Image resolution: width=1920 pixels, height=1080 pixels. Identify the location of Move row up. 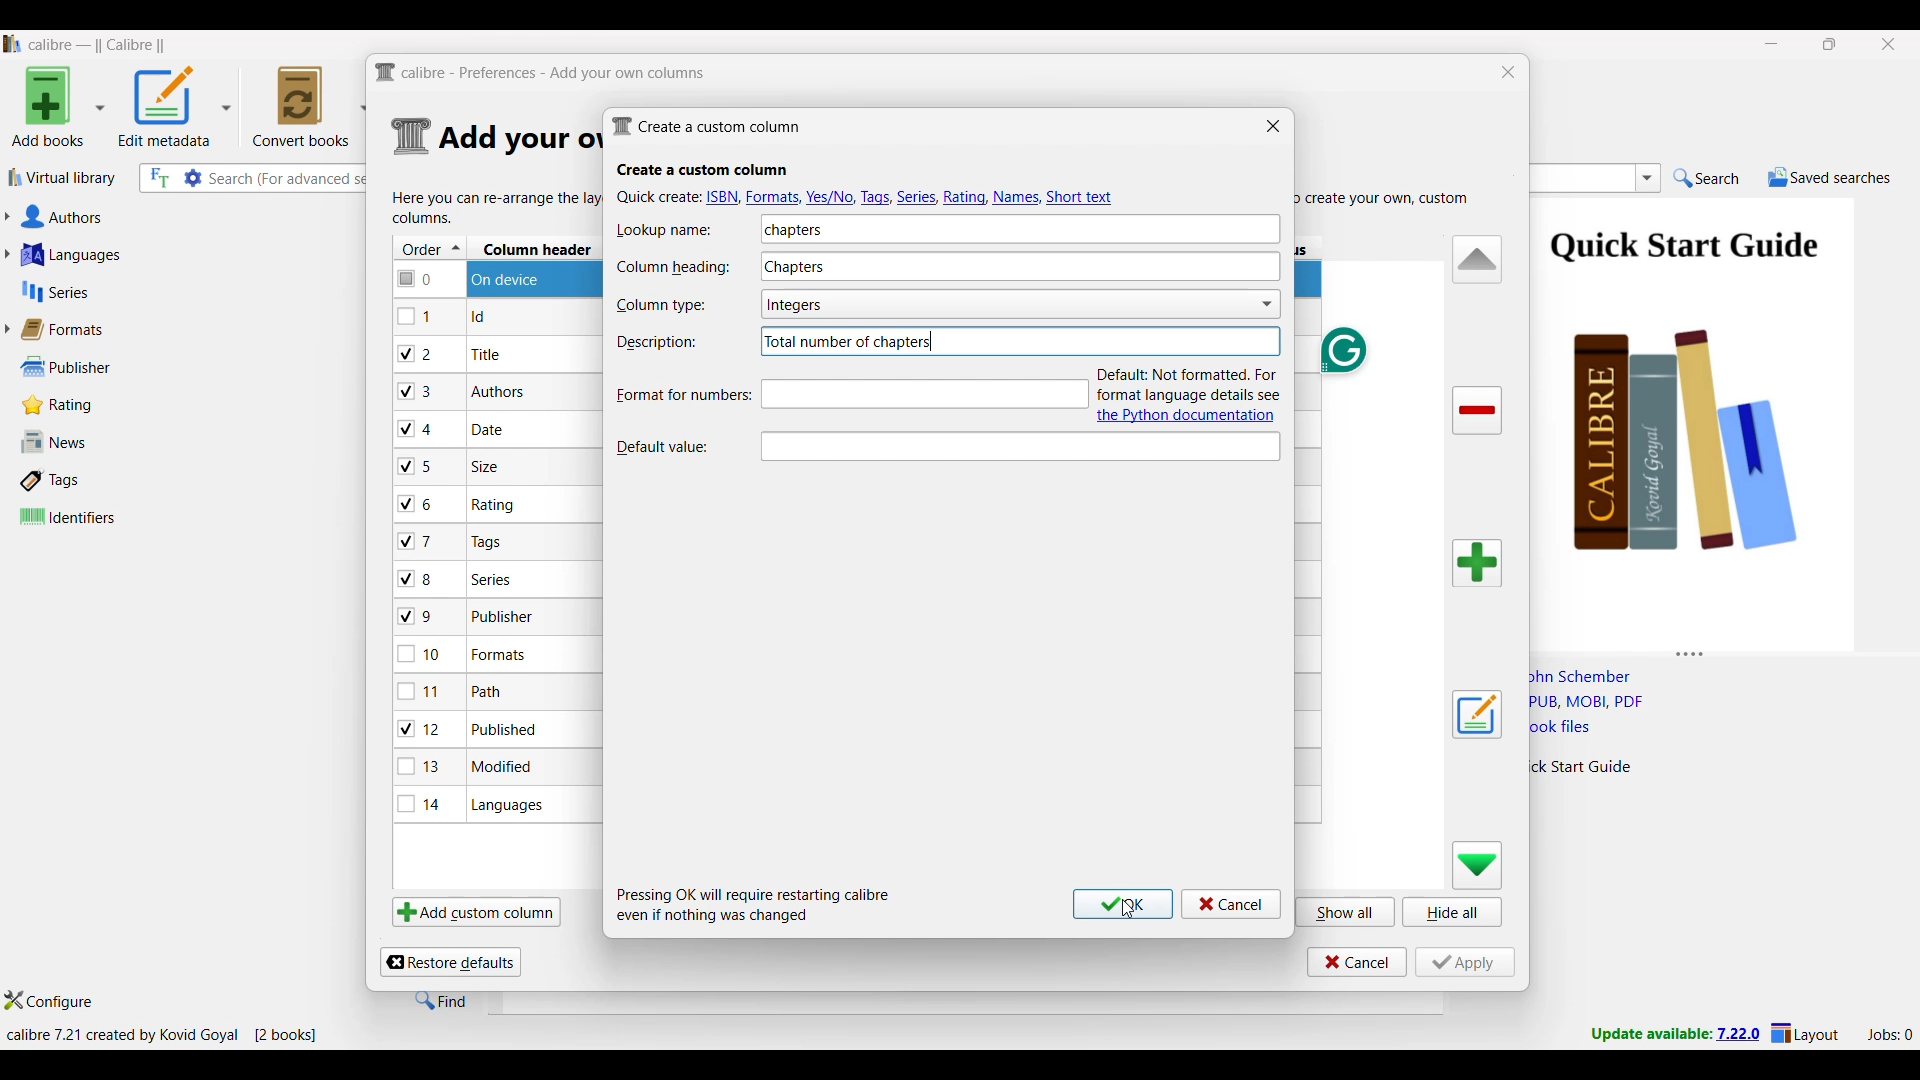
(1478, 258).